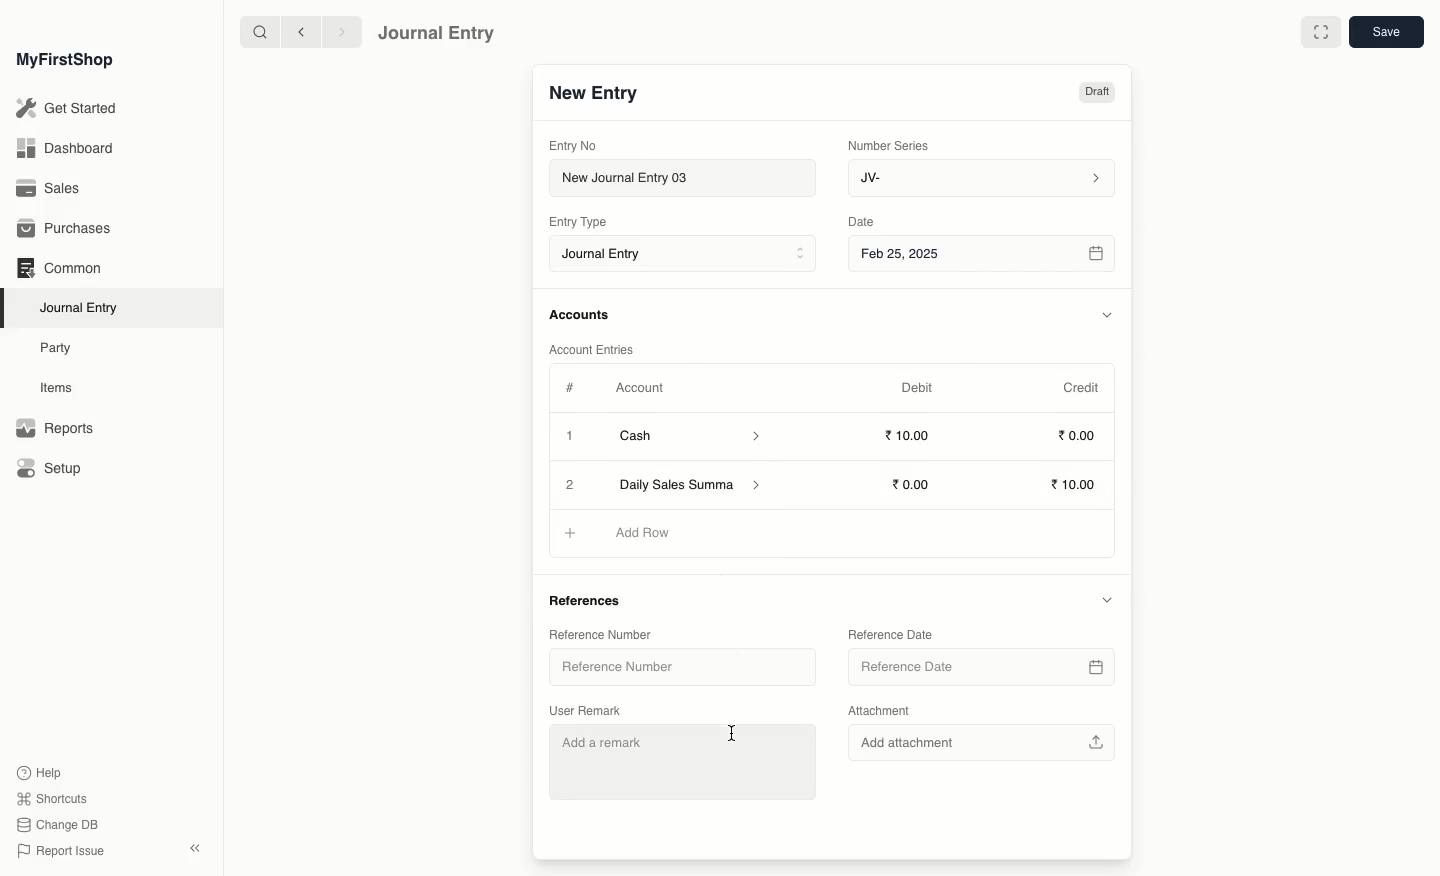  What do you see at coordinates (889, 144) in the screenshot?
I see `‘Number Series` at bounding box center [889, 144].